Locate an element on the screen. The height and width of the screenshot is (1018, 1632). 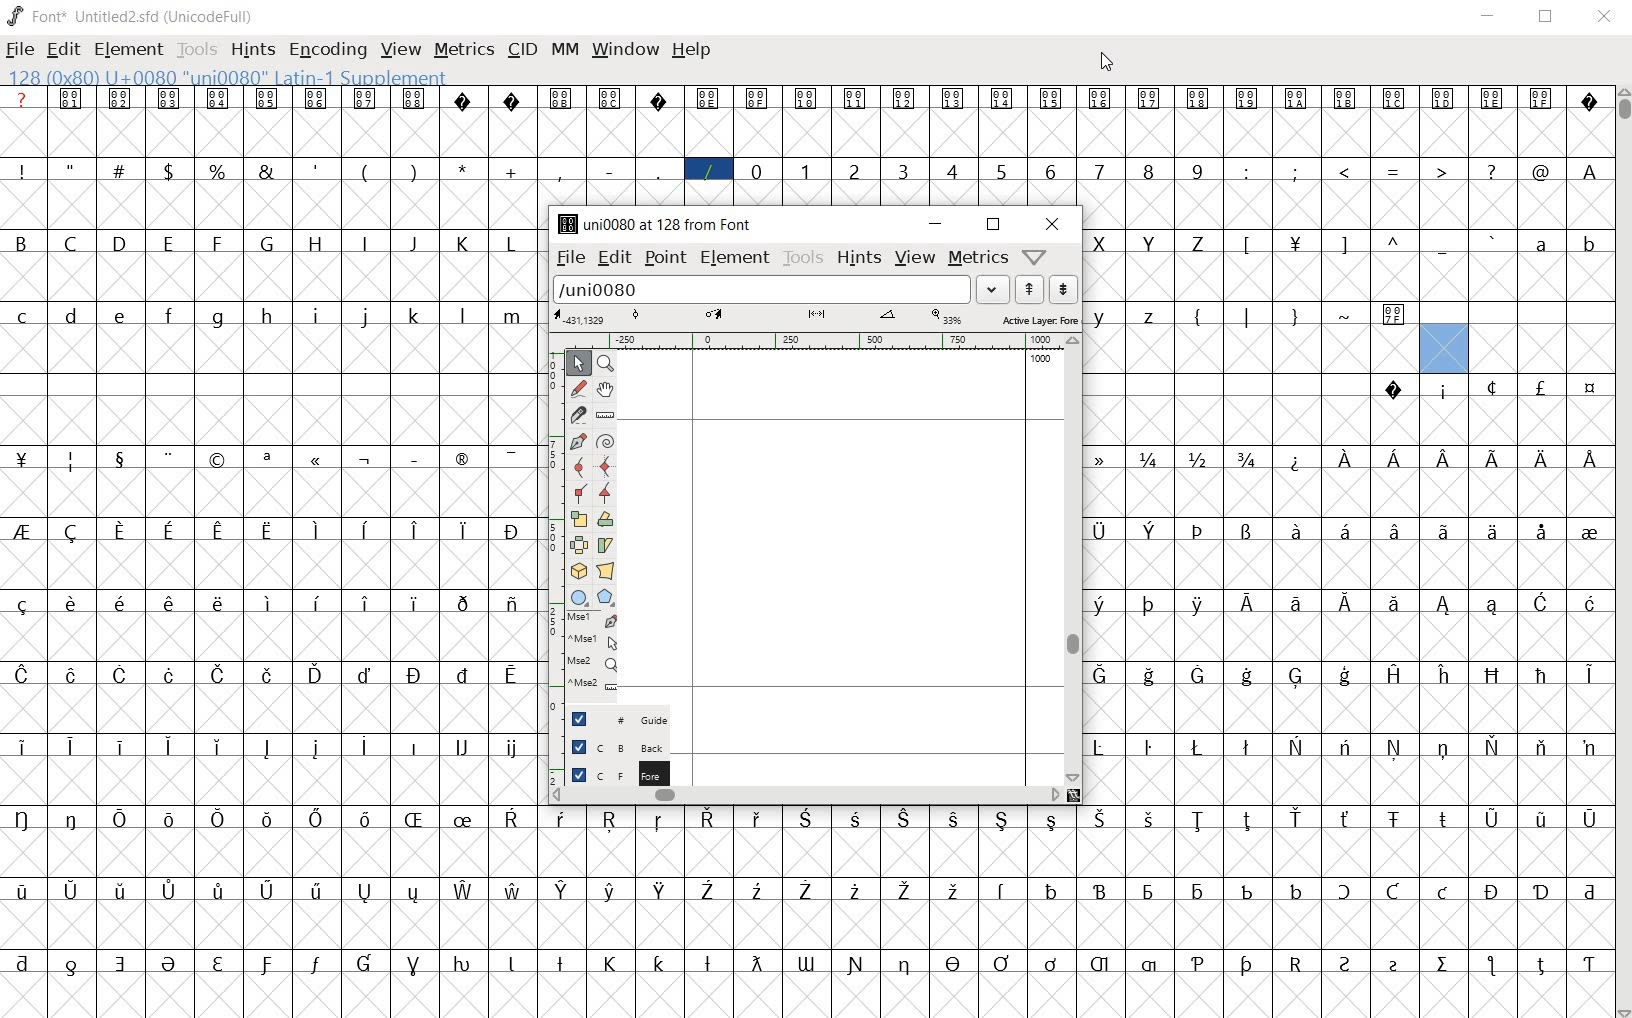
foreground layer is located at coordinates (607, 772).